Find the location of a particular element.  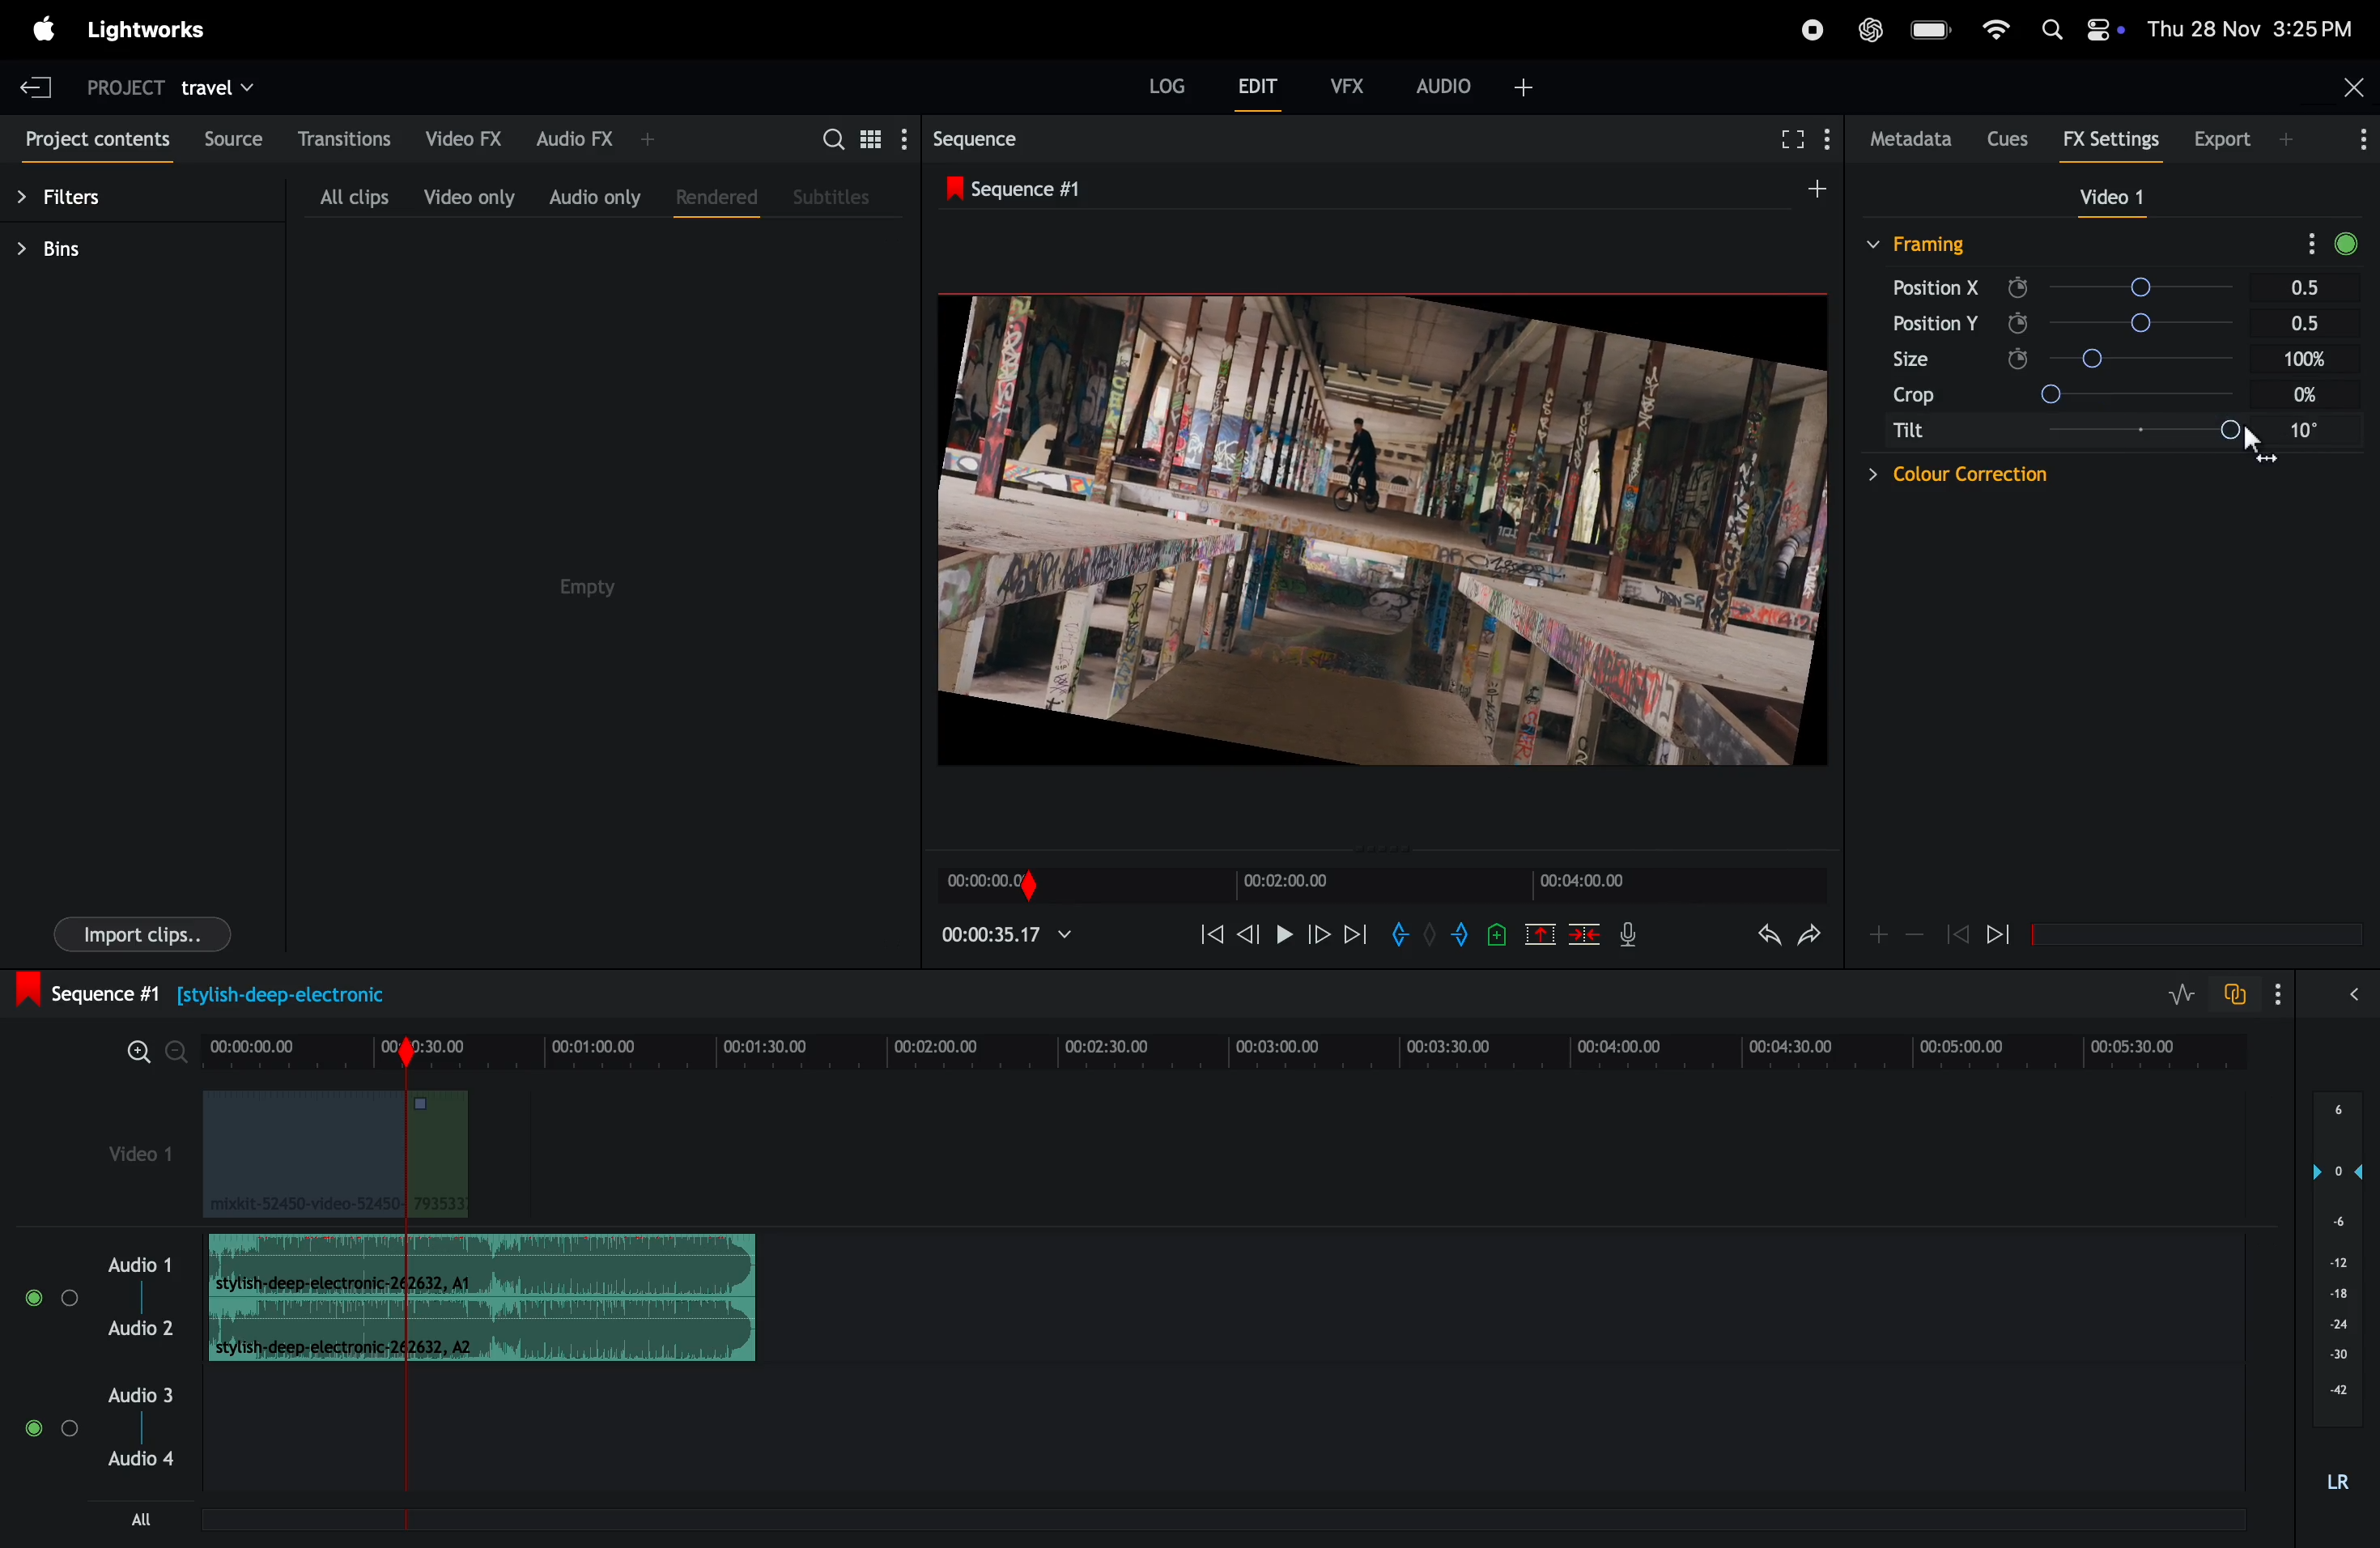

toggle audio levels is located at coordinates (2177, 991).